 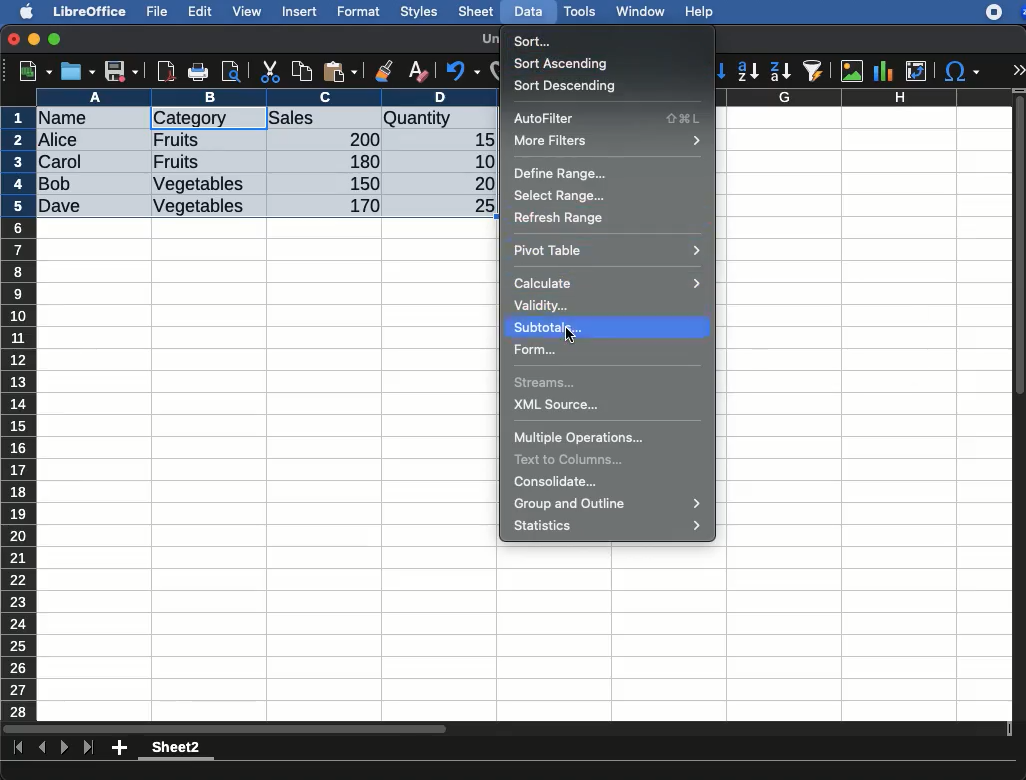 What do you see at coordinates (21, 10) in the screenshot?
I see `apple` at bounding box center [21, 10].